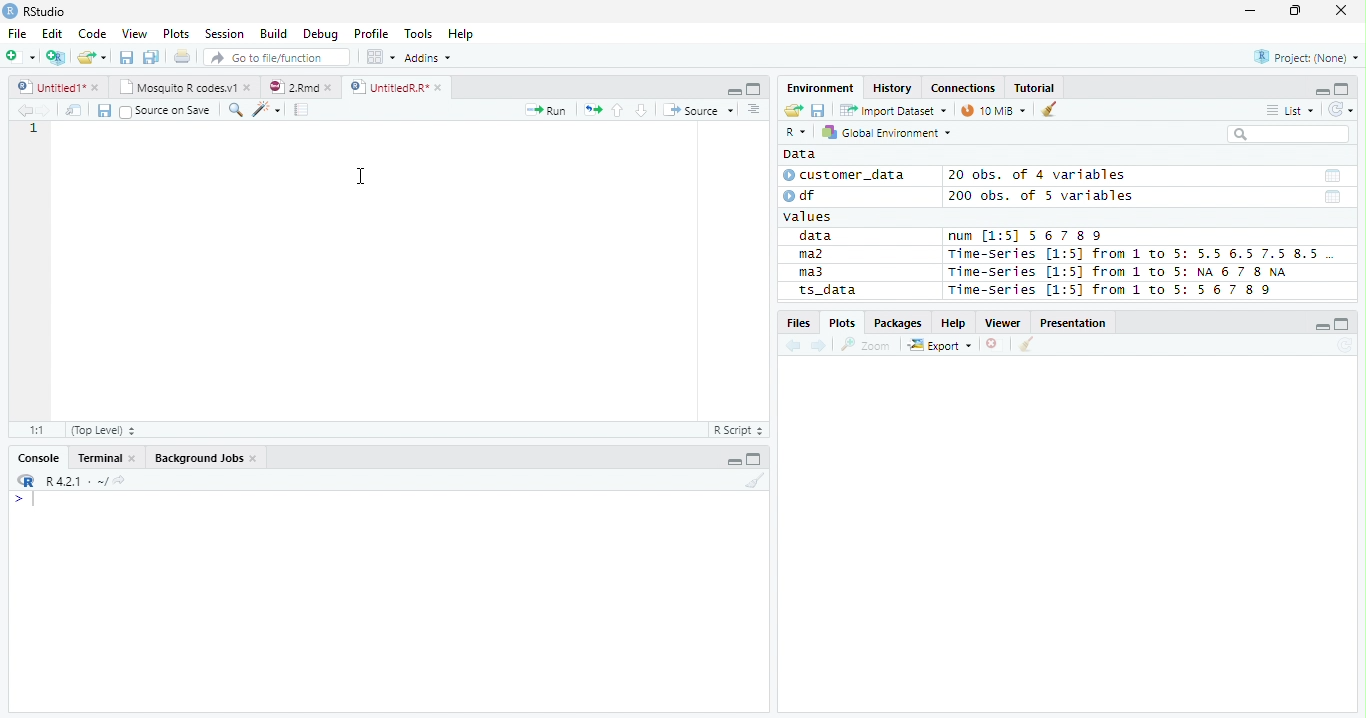  Describe the element at coordinates (796, 346) in the screenshot. I see `Previous` at that location.